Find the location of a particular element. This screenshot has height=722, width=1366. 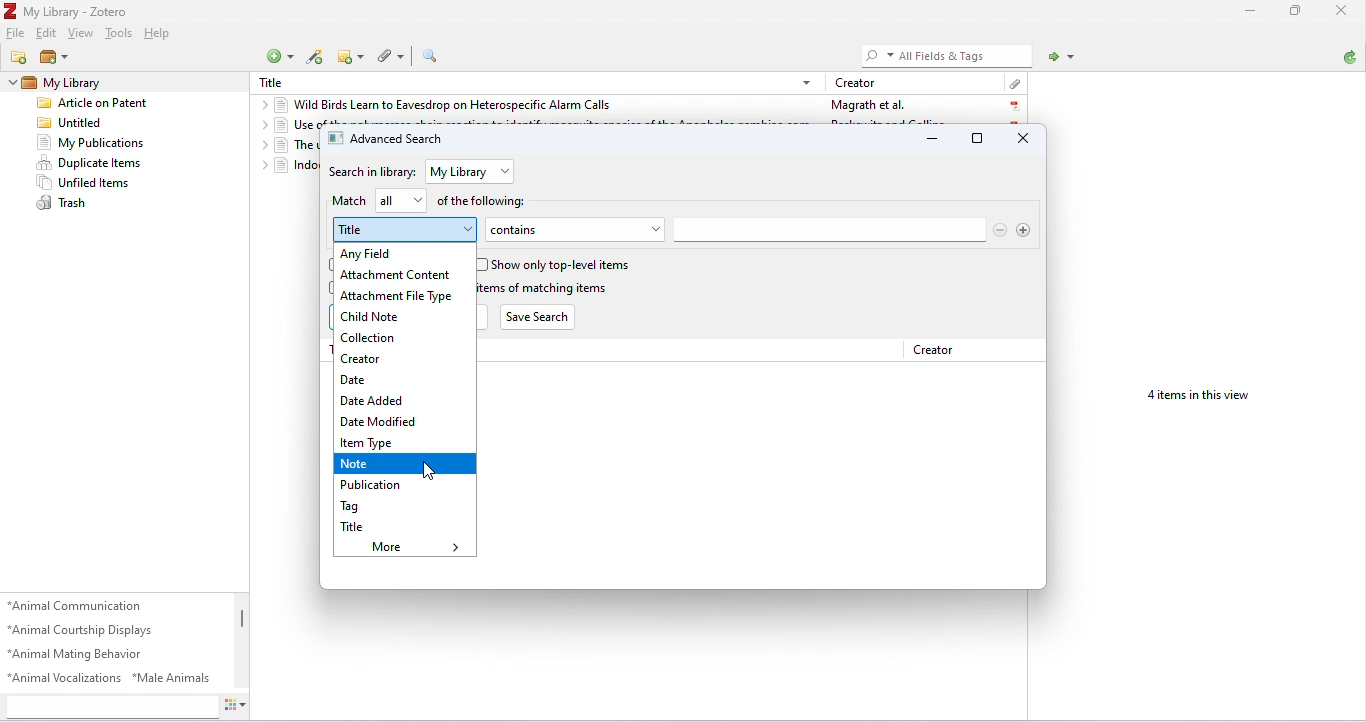

tag is located at coordinates (356, 507).